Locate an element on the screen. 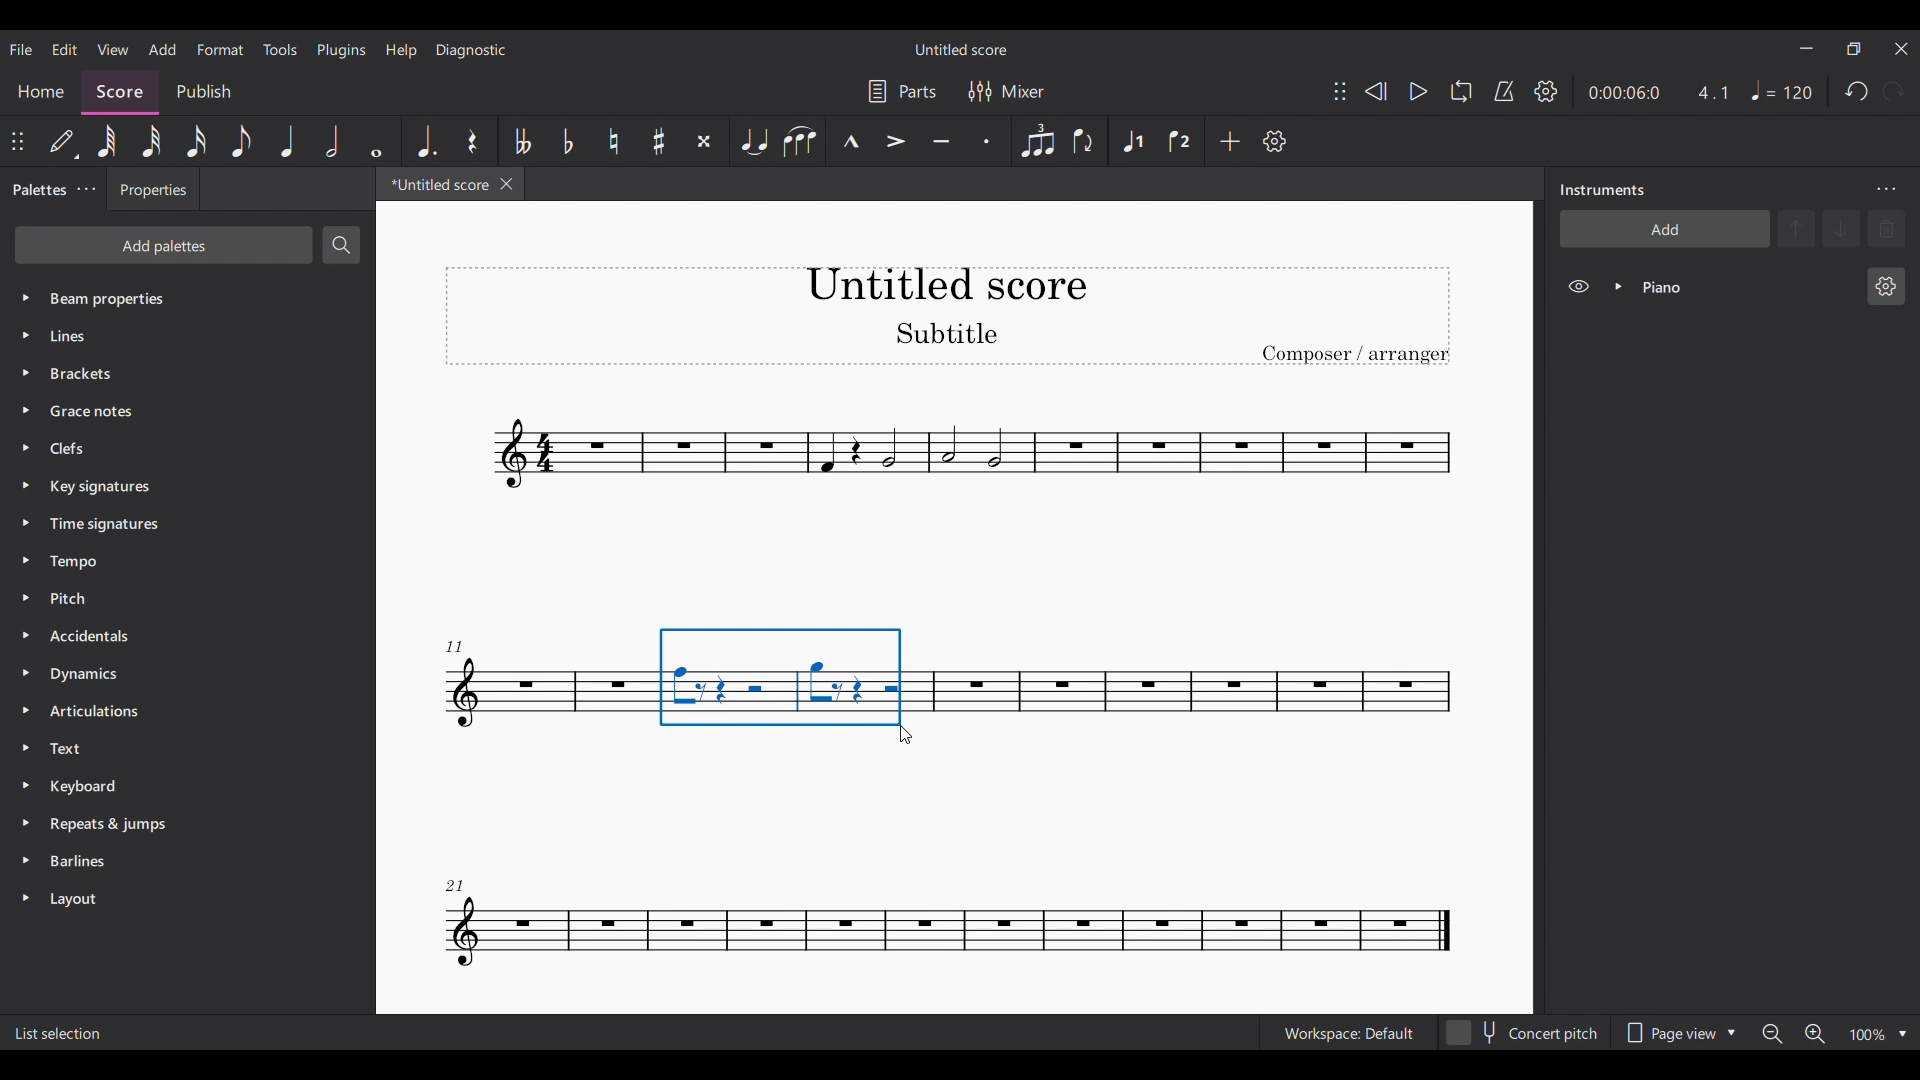  Score title, sub-title and composer / arranger is located at coordinates (947, 316).